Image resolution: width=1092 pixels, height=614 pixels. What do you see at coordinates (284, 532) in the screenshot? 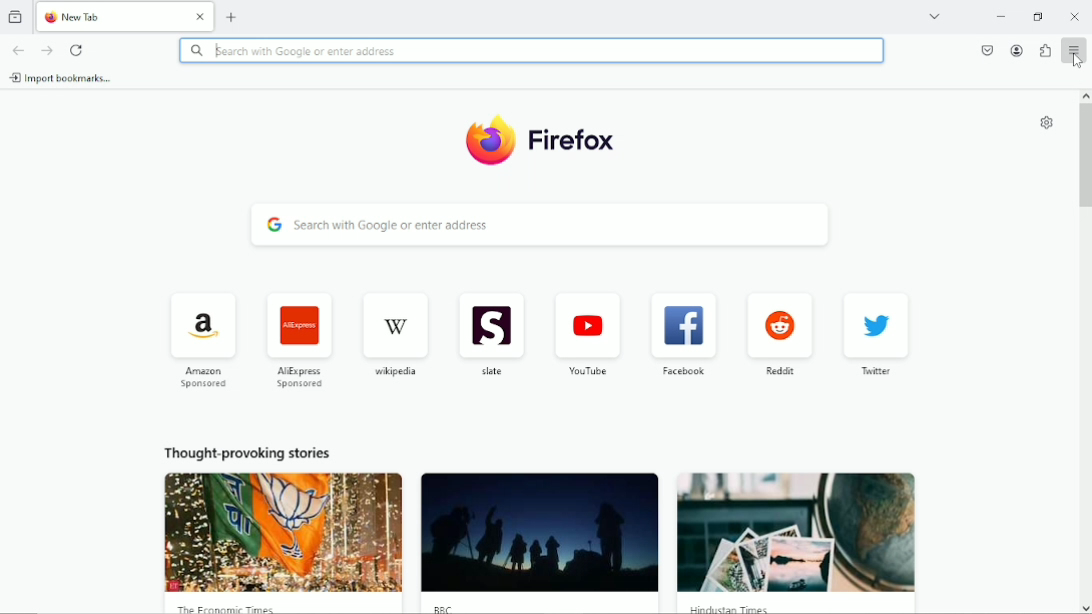
I see `image` at bounding box center [284, 532].